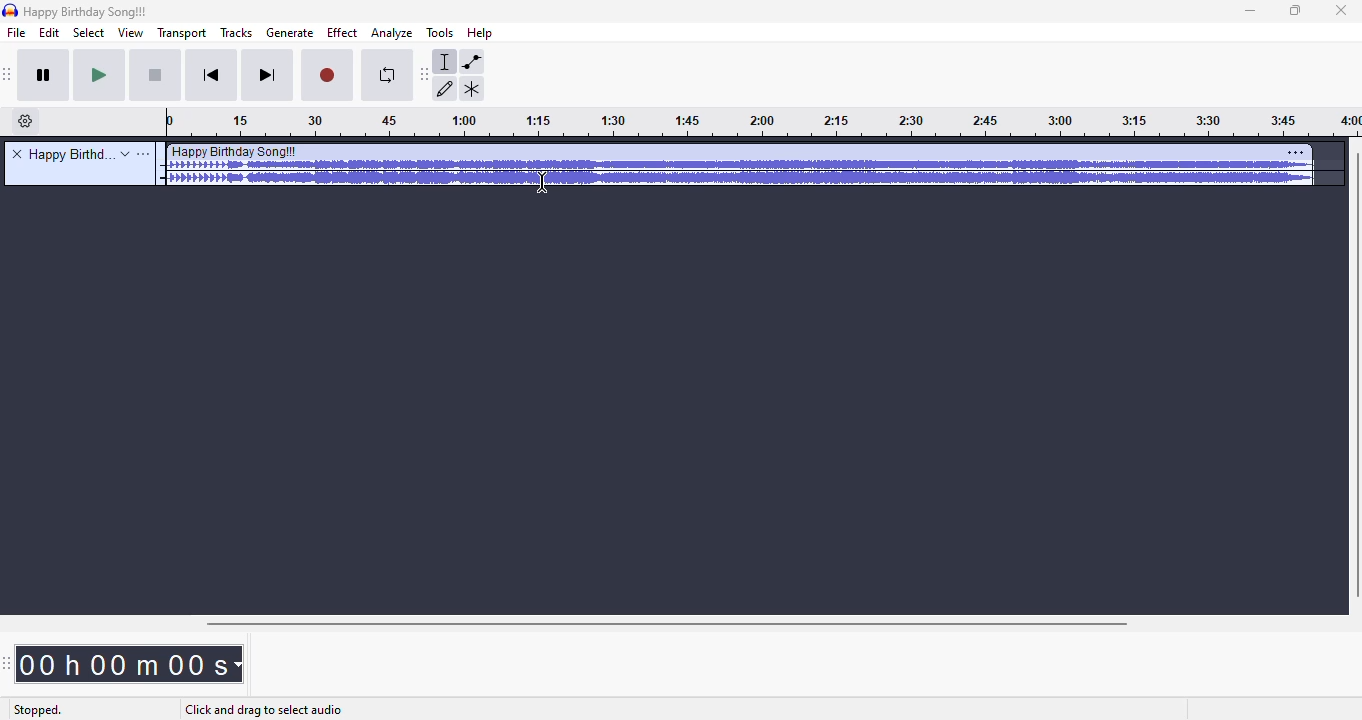 The width and height of the screenshot is (1362, 720). What do you see at coordinates (180, 33) in the screenshot?
I see `transport` at bounding box center [180, 33].